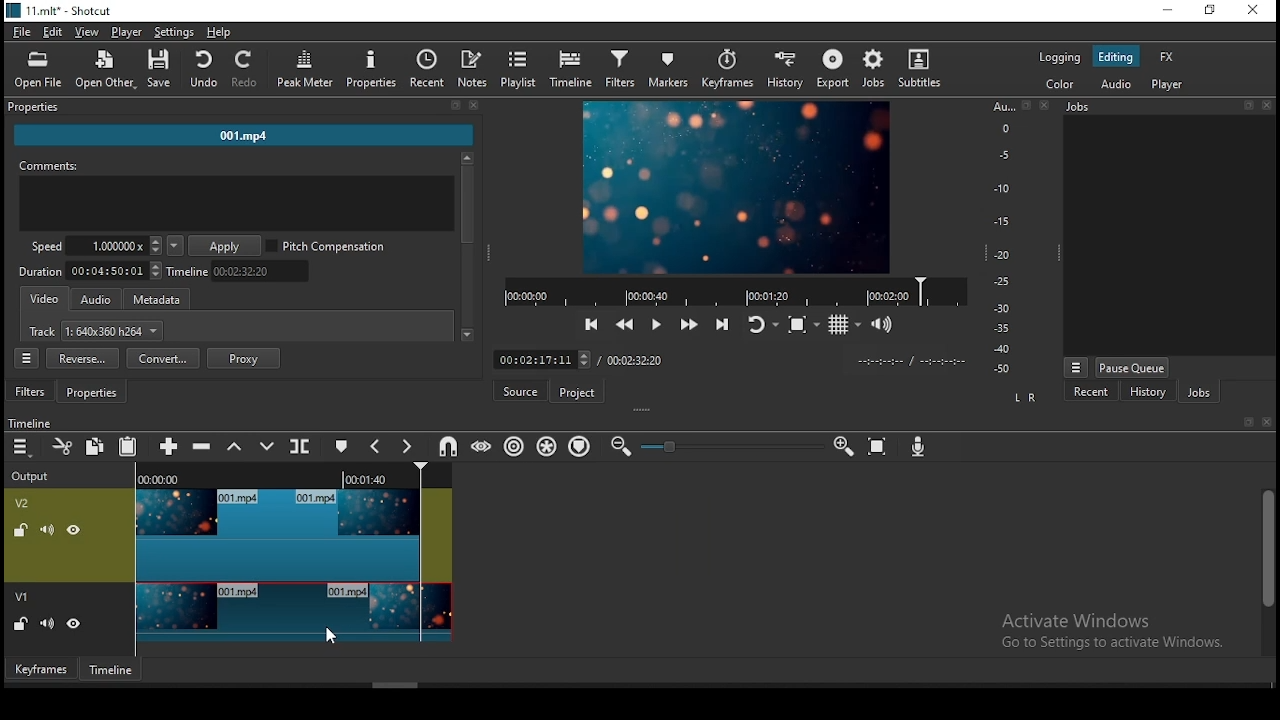  What do you see at coordinates (447, 447) in the screenshot?
I see `snap` at bounding box center [447, 447].